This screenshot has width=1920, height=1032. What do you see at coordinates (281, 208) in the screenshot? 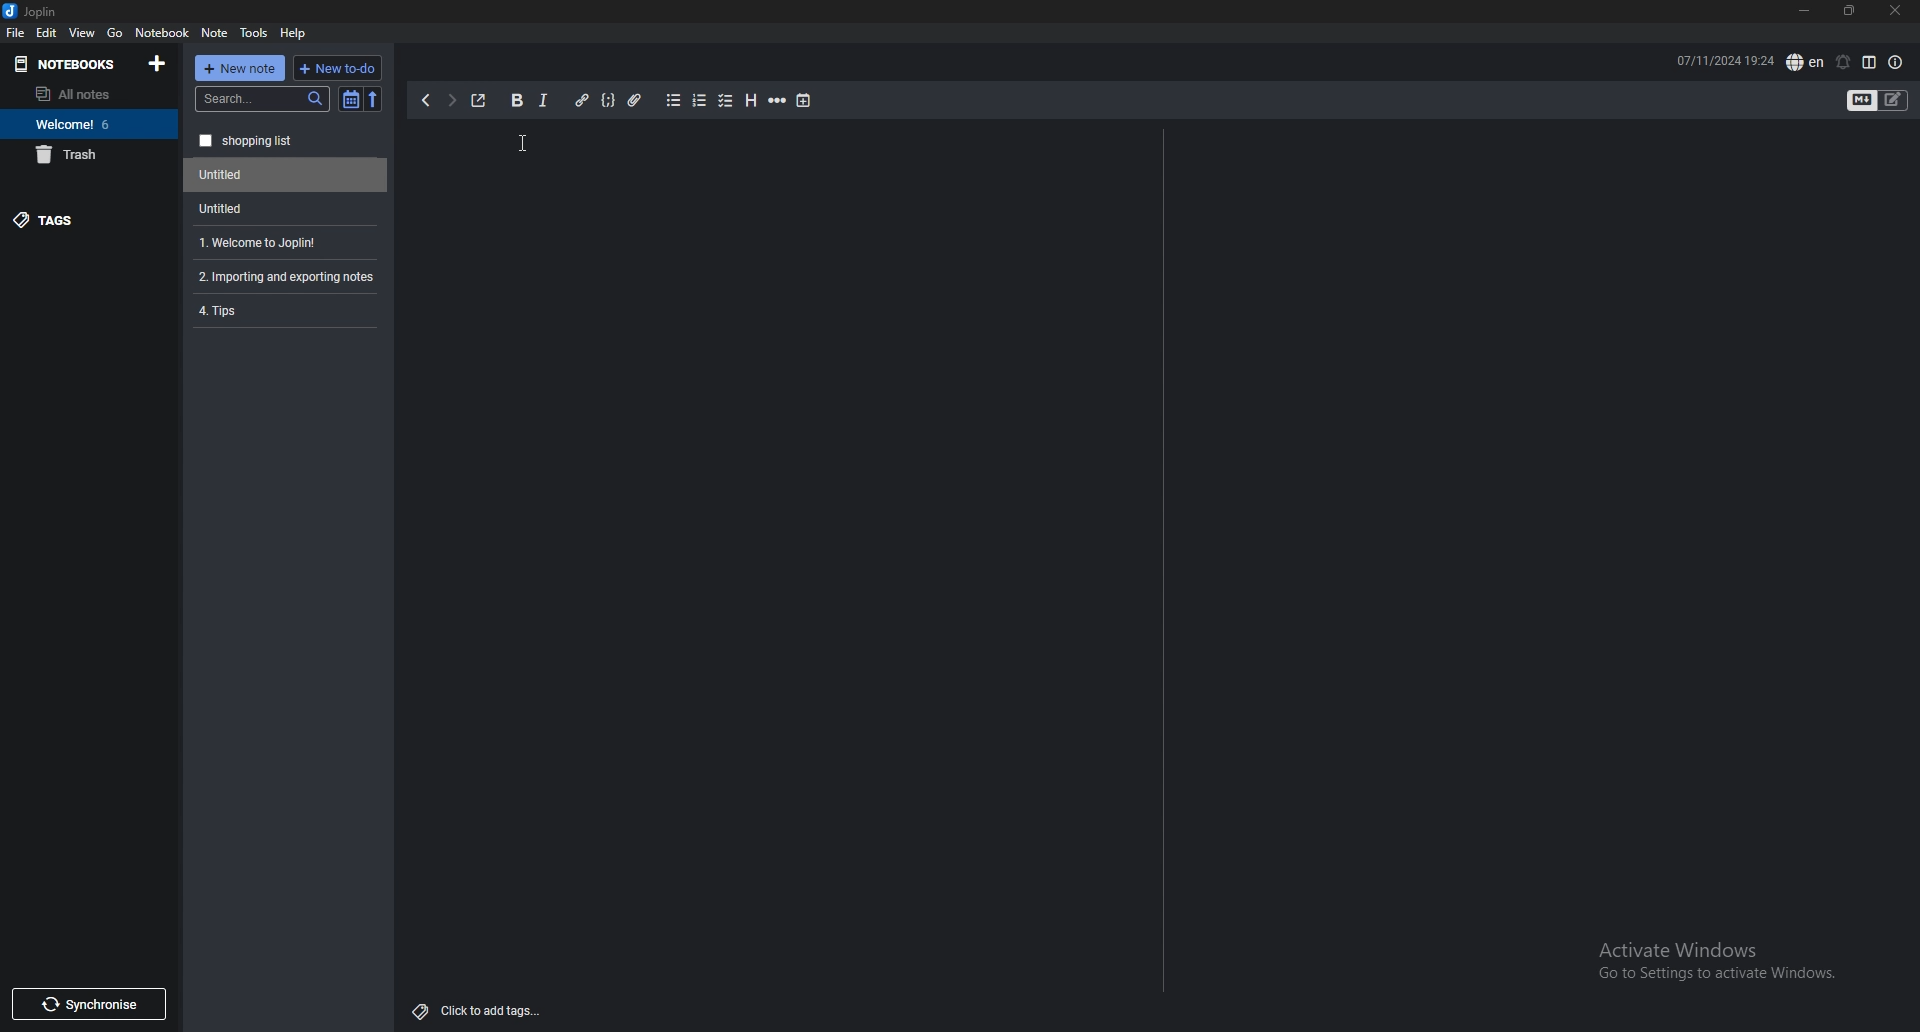
I see `Untitled` at bounding box center [281, 208].